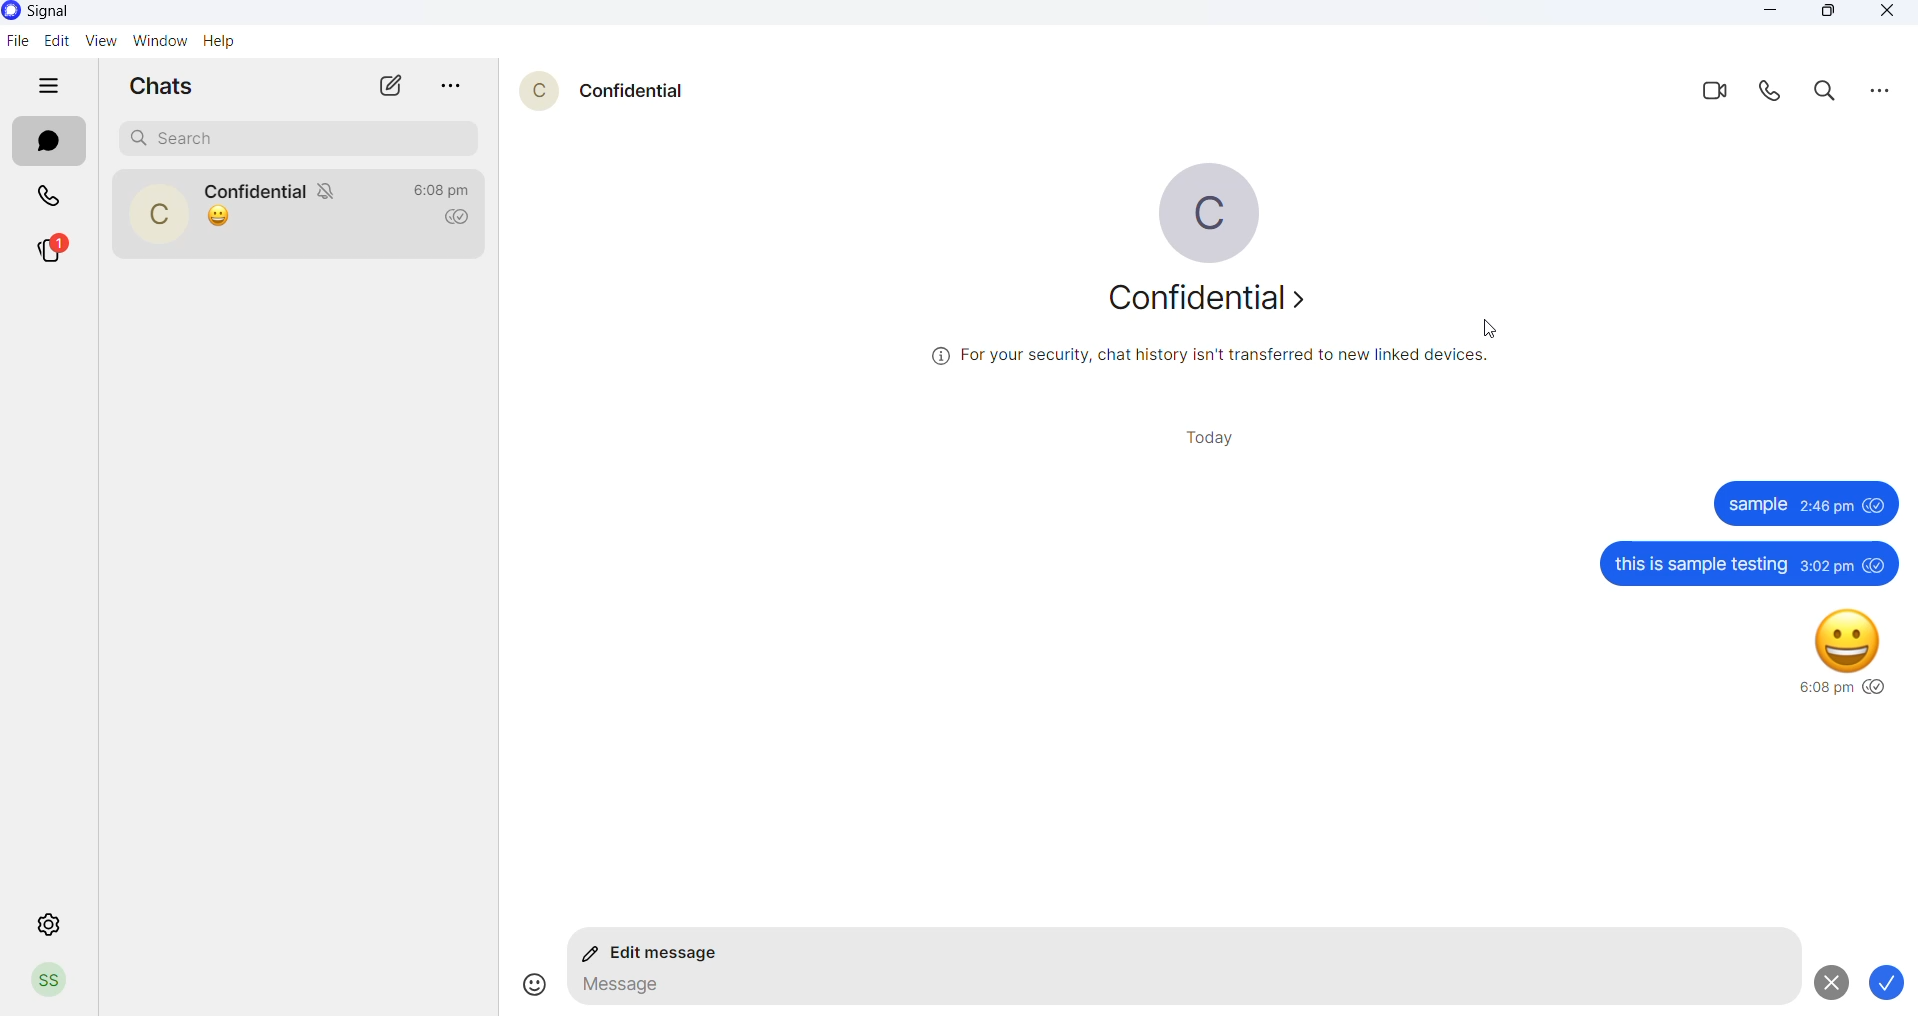 This screenshot has height=1016, width=1918. I want to click on seen, so click(1876, 564).